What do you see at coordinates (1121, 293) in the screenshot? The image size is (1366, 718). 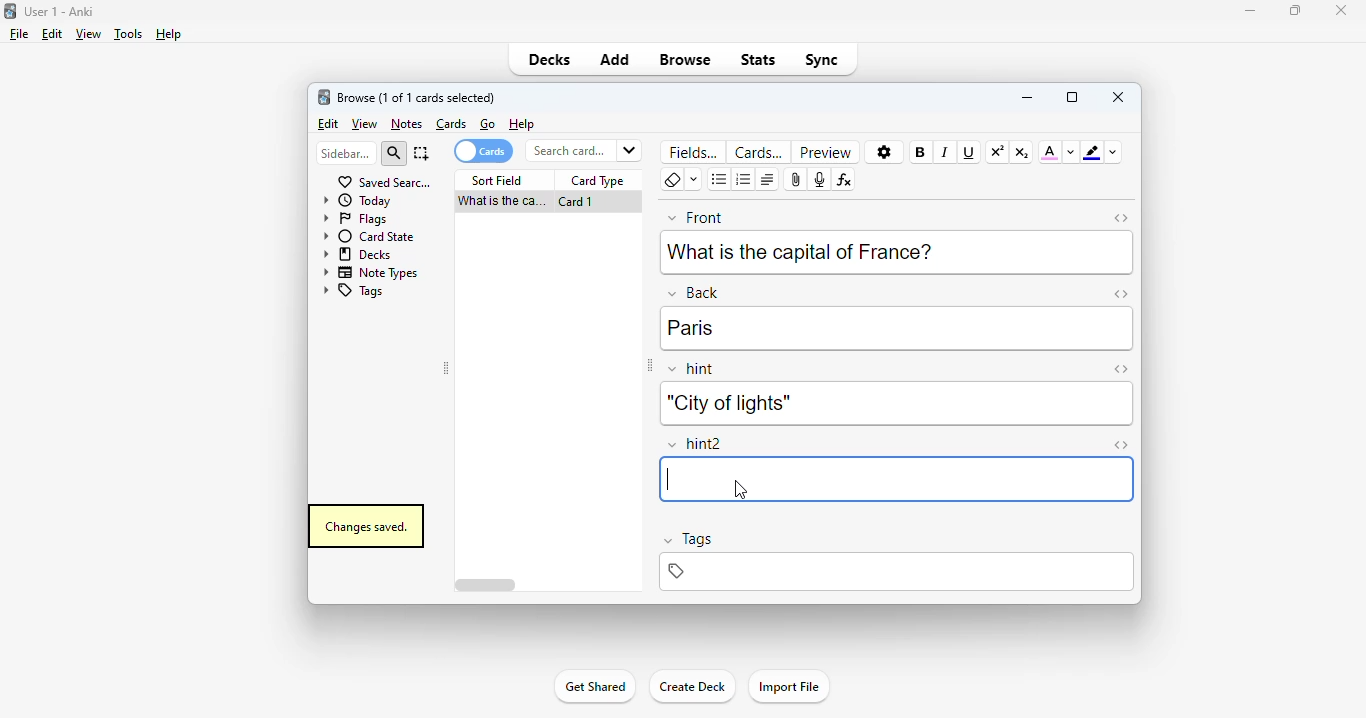 I see `toggle HTML editor` at bounding box center [1121, 293].